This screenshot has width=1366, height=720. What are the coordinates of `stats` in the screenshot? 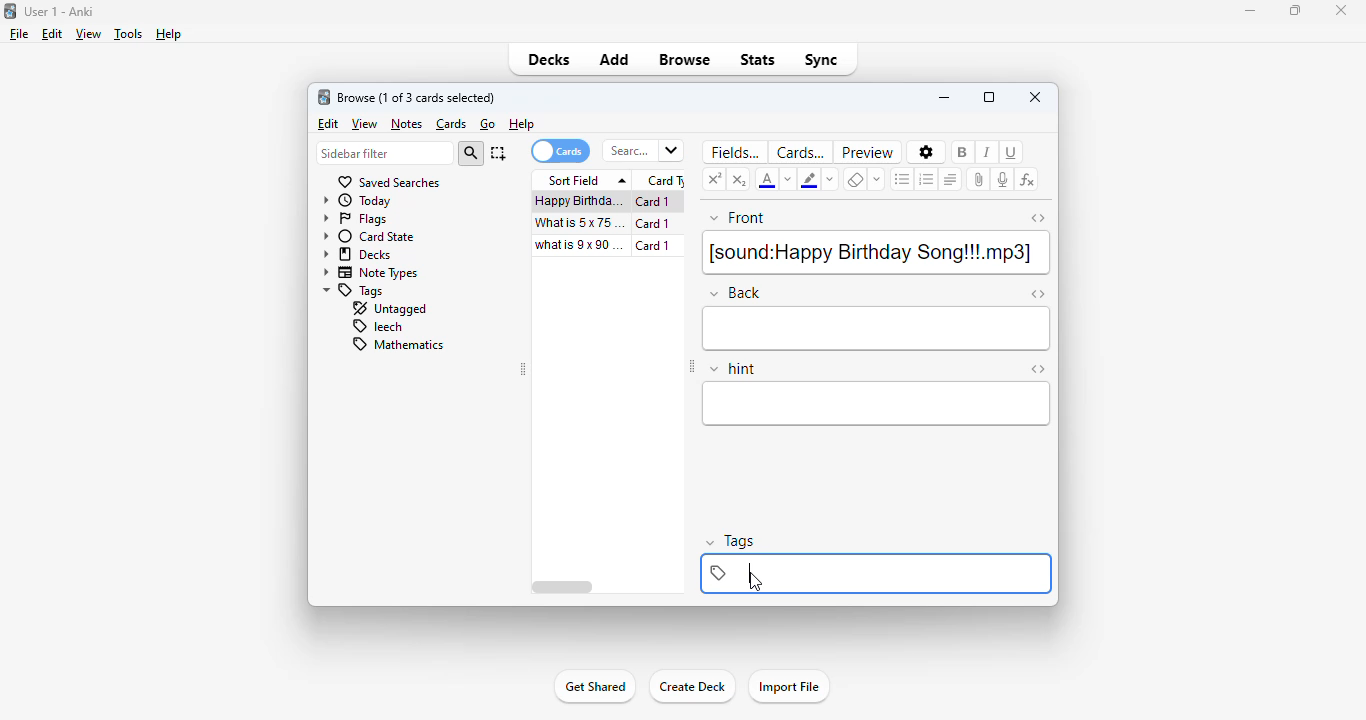 It's located at (759, 60).